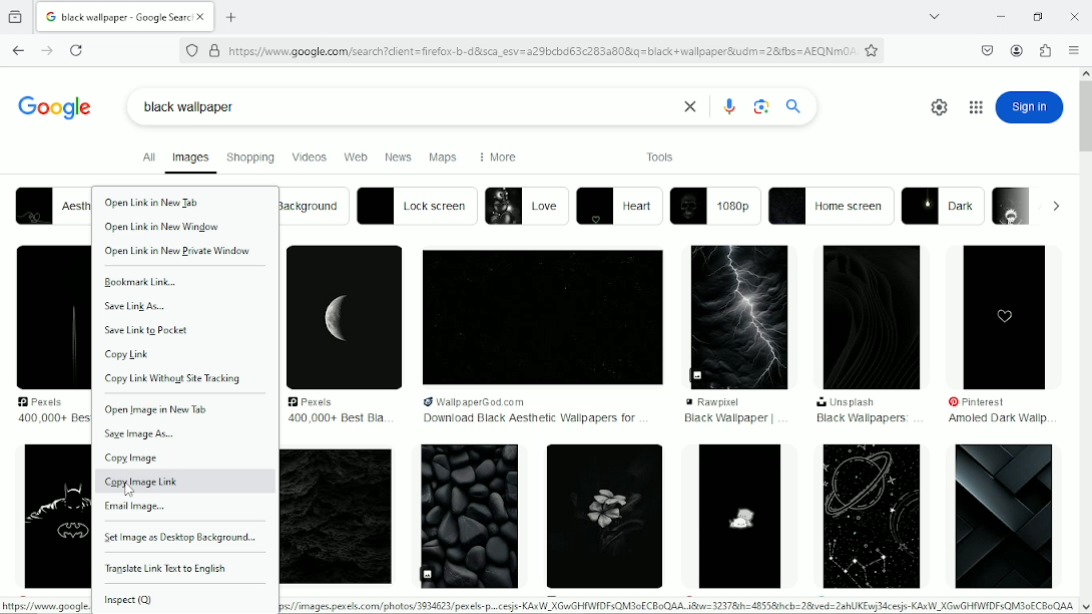  Describe the element at coordinates (986, 49) in the screenshot. I see `save to pocket` at that location.